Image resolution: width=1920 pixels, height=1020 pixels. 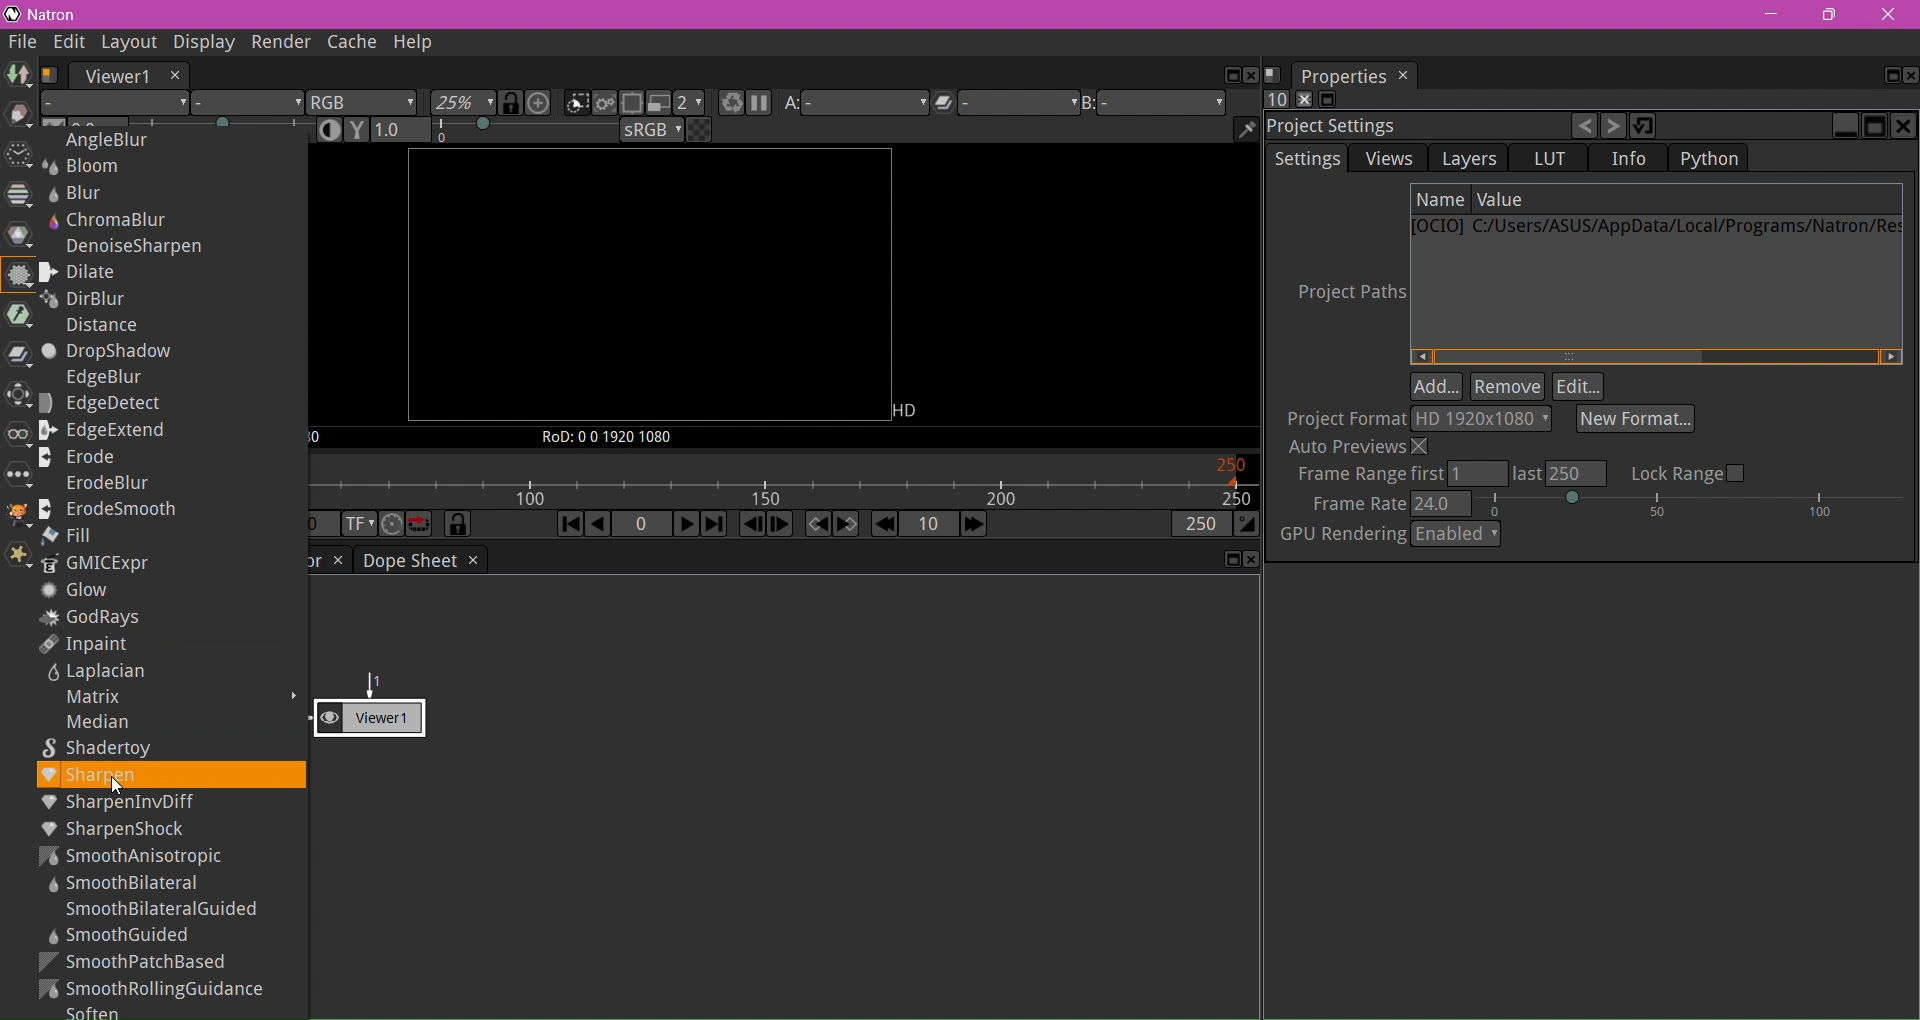 I want to click on Edit, so click(x=1579, y=387).